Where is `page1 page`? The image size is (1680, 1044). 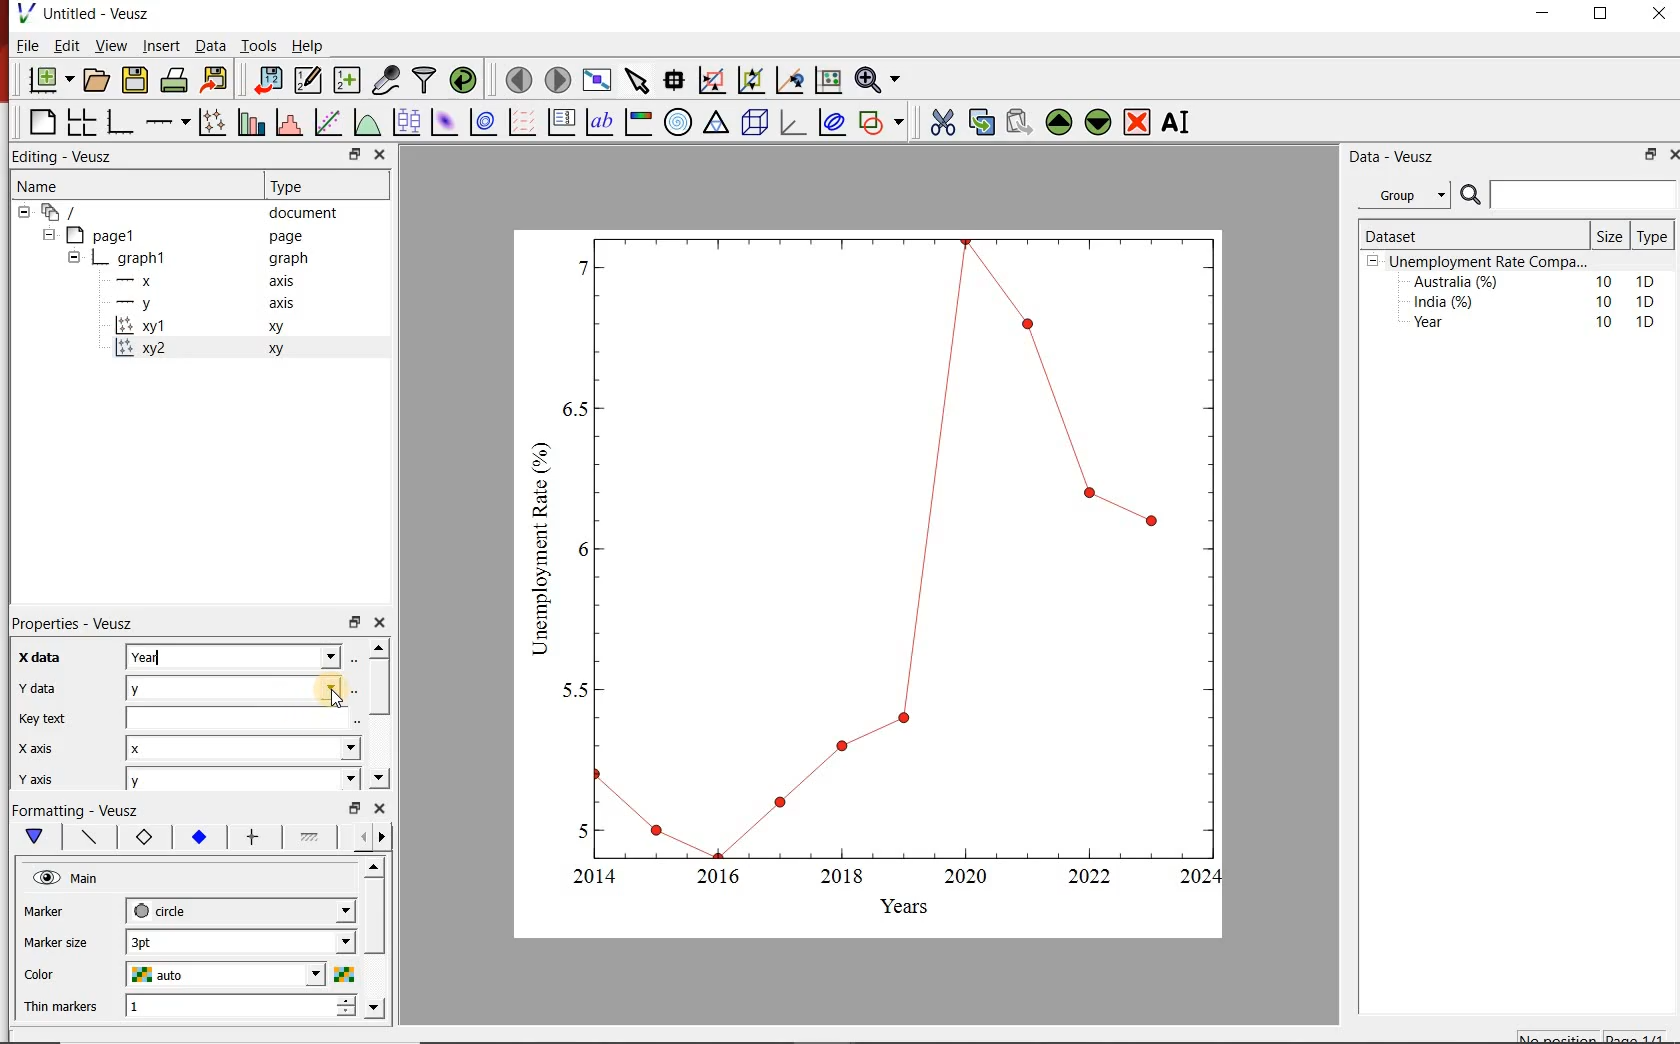
page1 page is located at coordinates (192, 235).